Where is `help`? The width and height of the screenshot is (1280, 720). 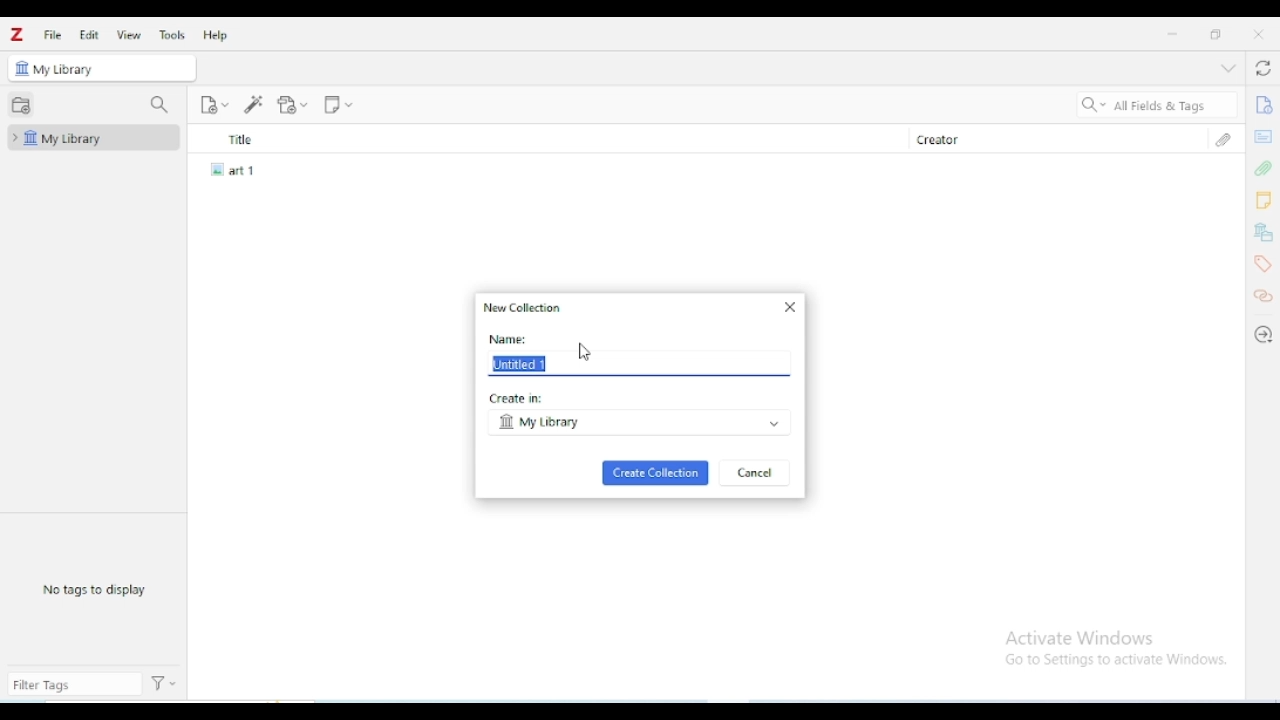
help is located at coordinates (214, 35).